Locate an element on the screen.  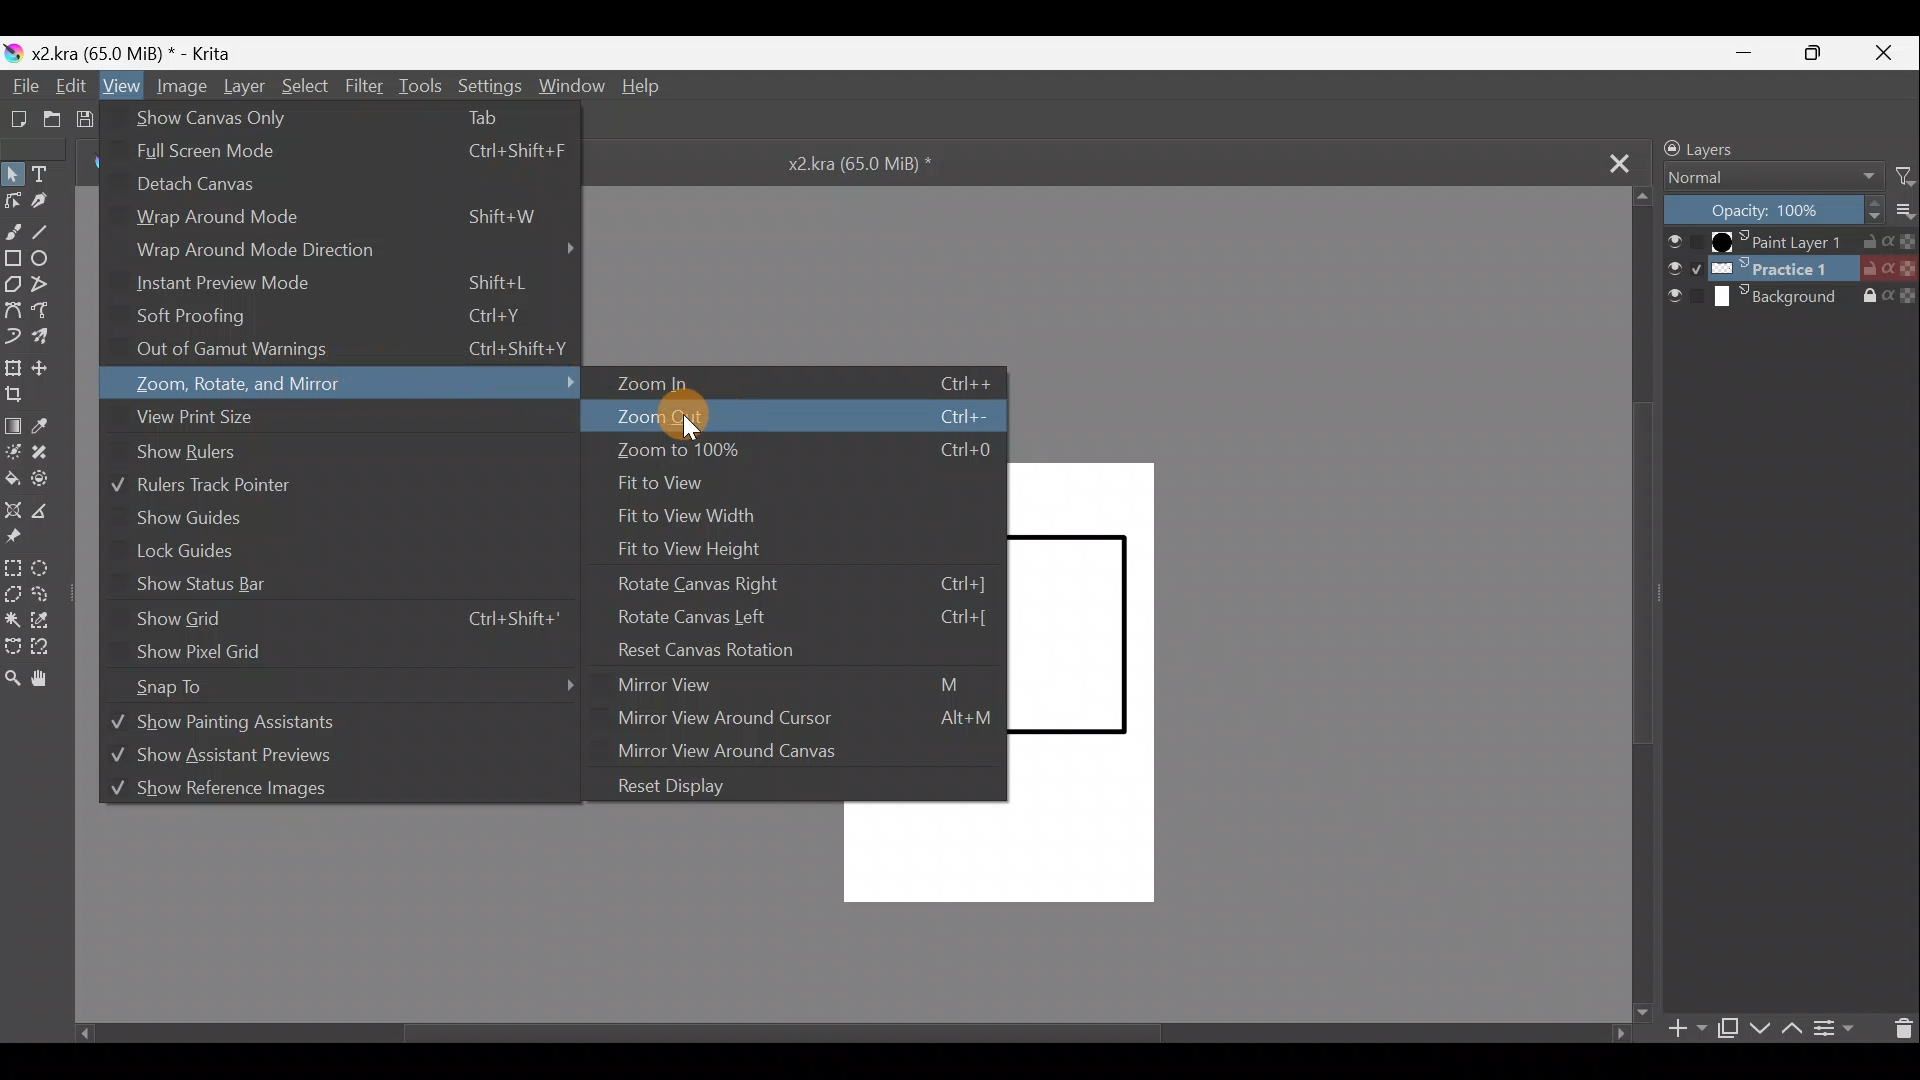
Contiguous selection tool is located at coordinates (16, 617).